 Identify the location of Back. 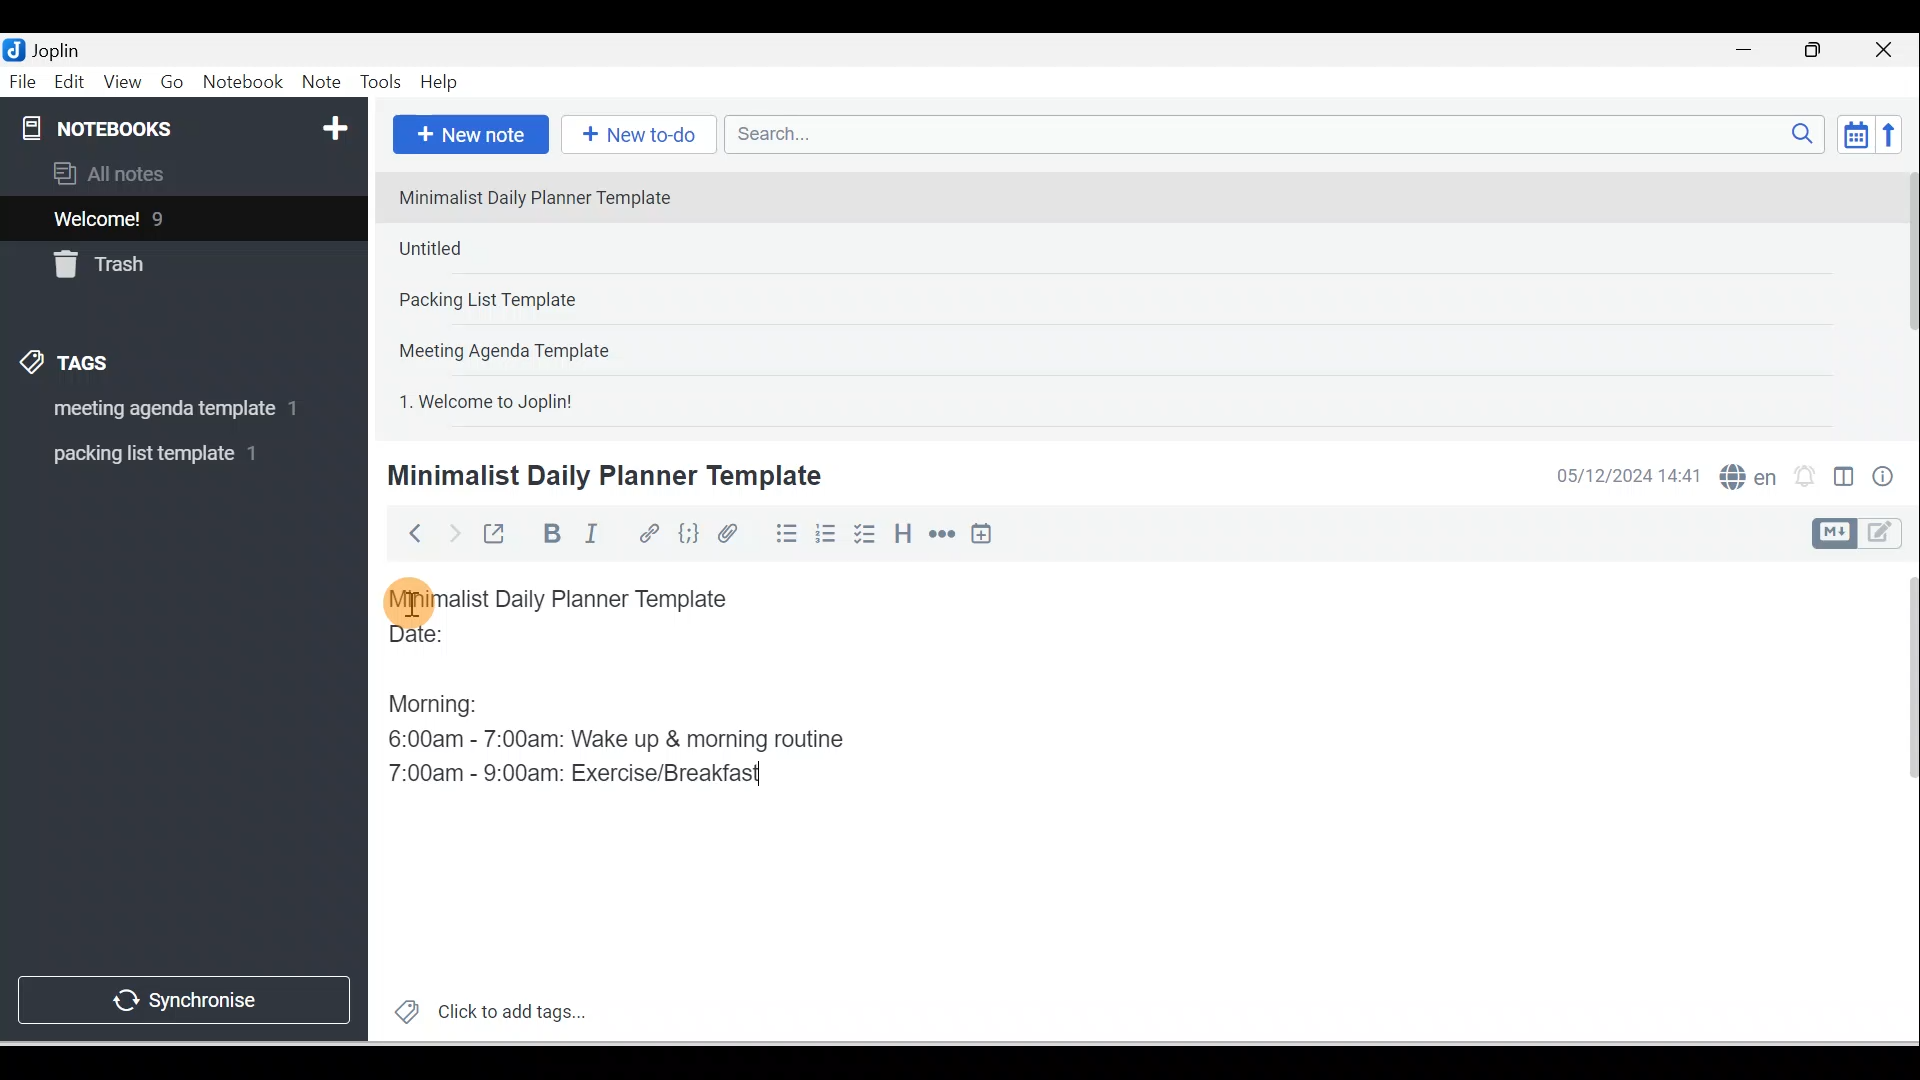
(406, 533).